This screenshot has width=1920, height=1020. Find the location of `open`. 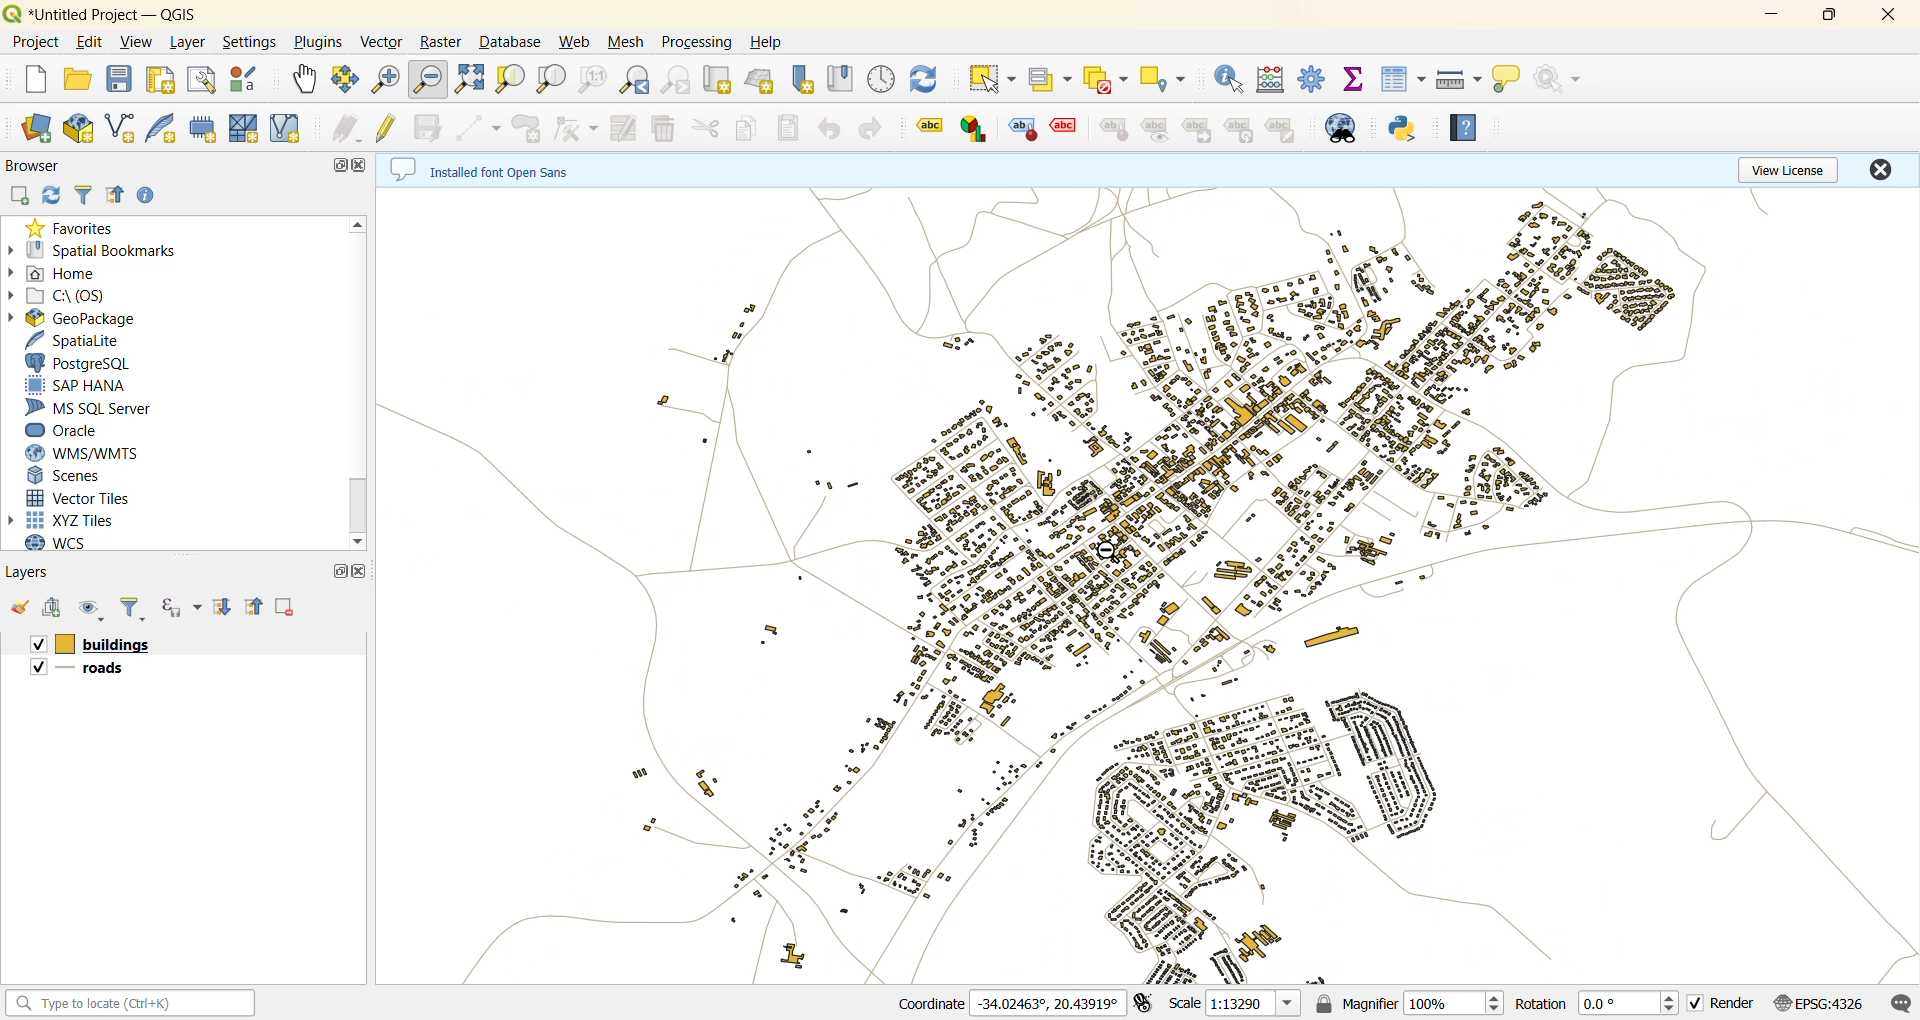

open is located at coordinates (23, 609).